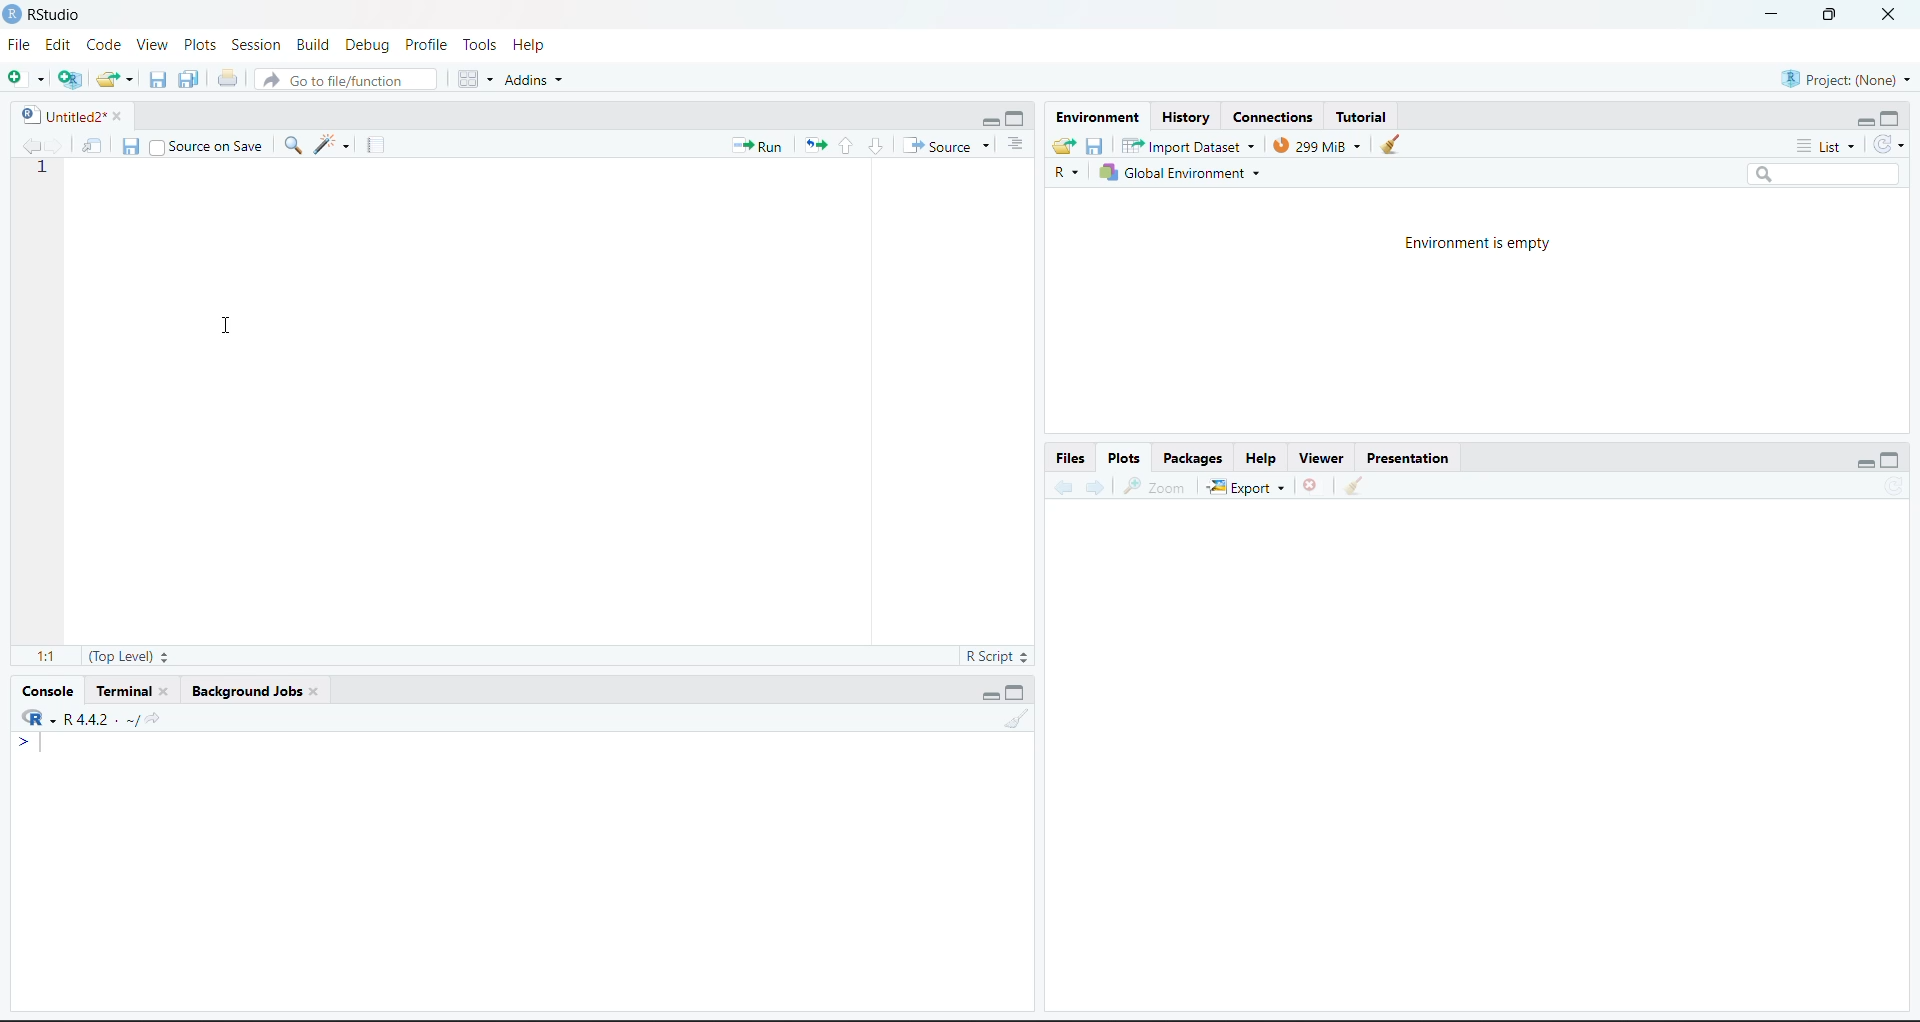 This screenshot has width=1920, height=1022. What do you see at coordinates (1391, 143) in the screenshot?
I see `clear objects from the workspace` at bounding box center [1391, 143].